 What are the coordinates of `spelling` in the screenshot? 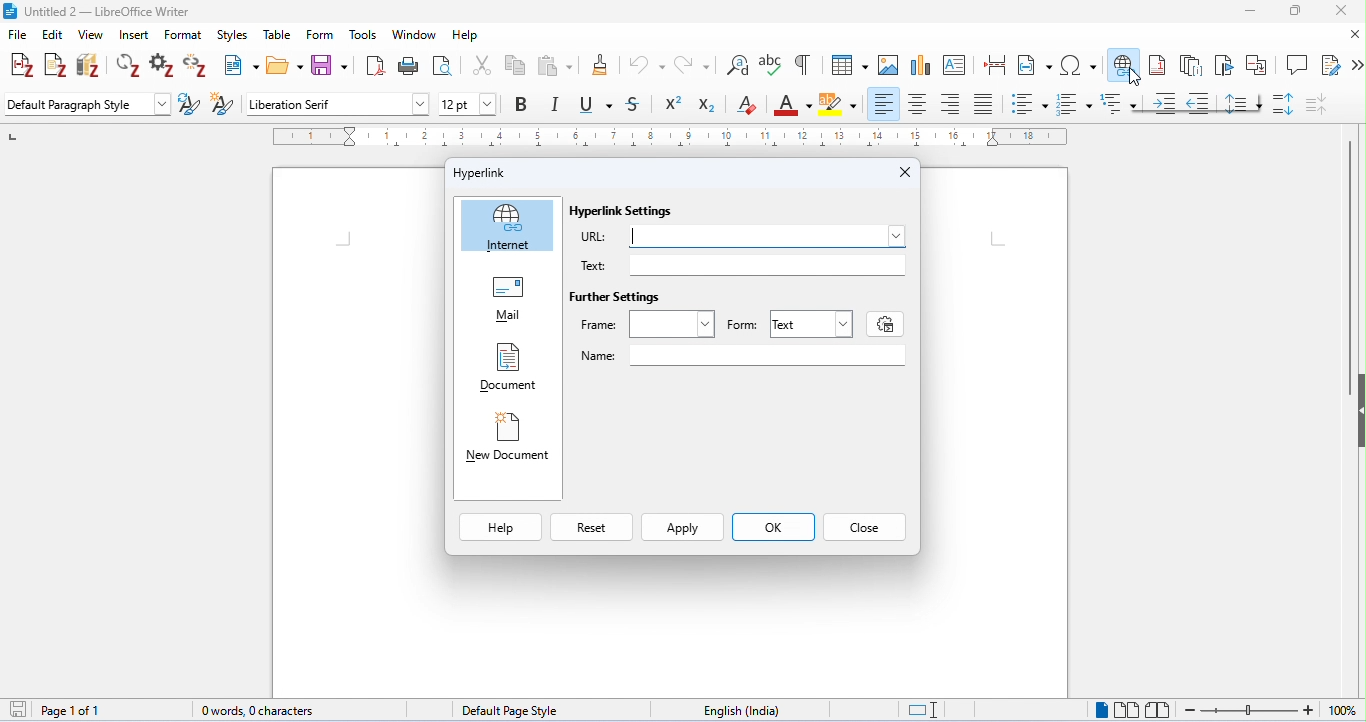 It's located at (772, 65).